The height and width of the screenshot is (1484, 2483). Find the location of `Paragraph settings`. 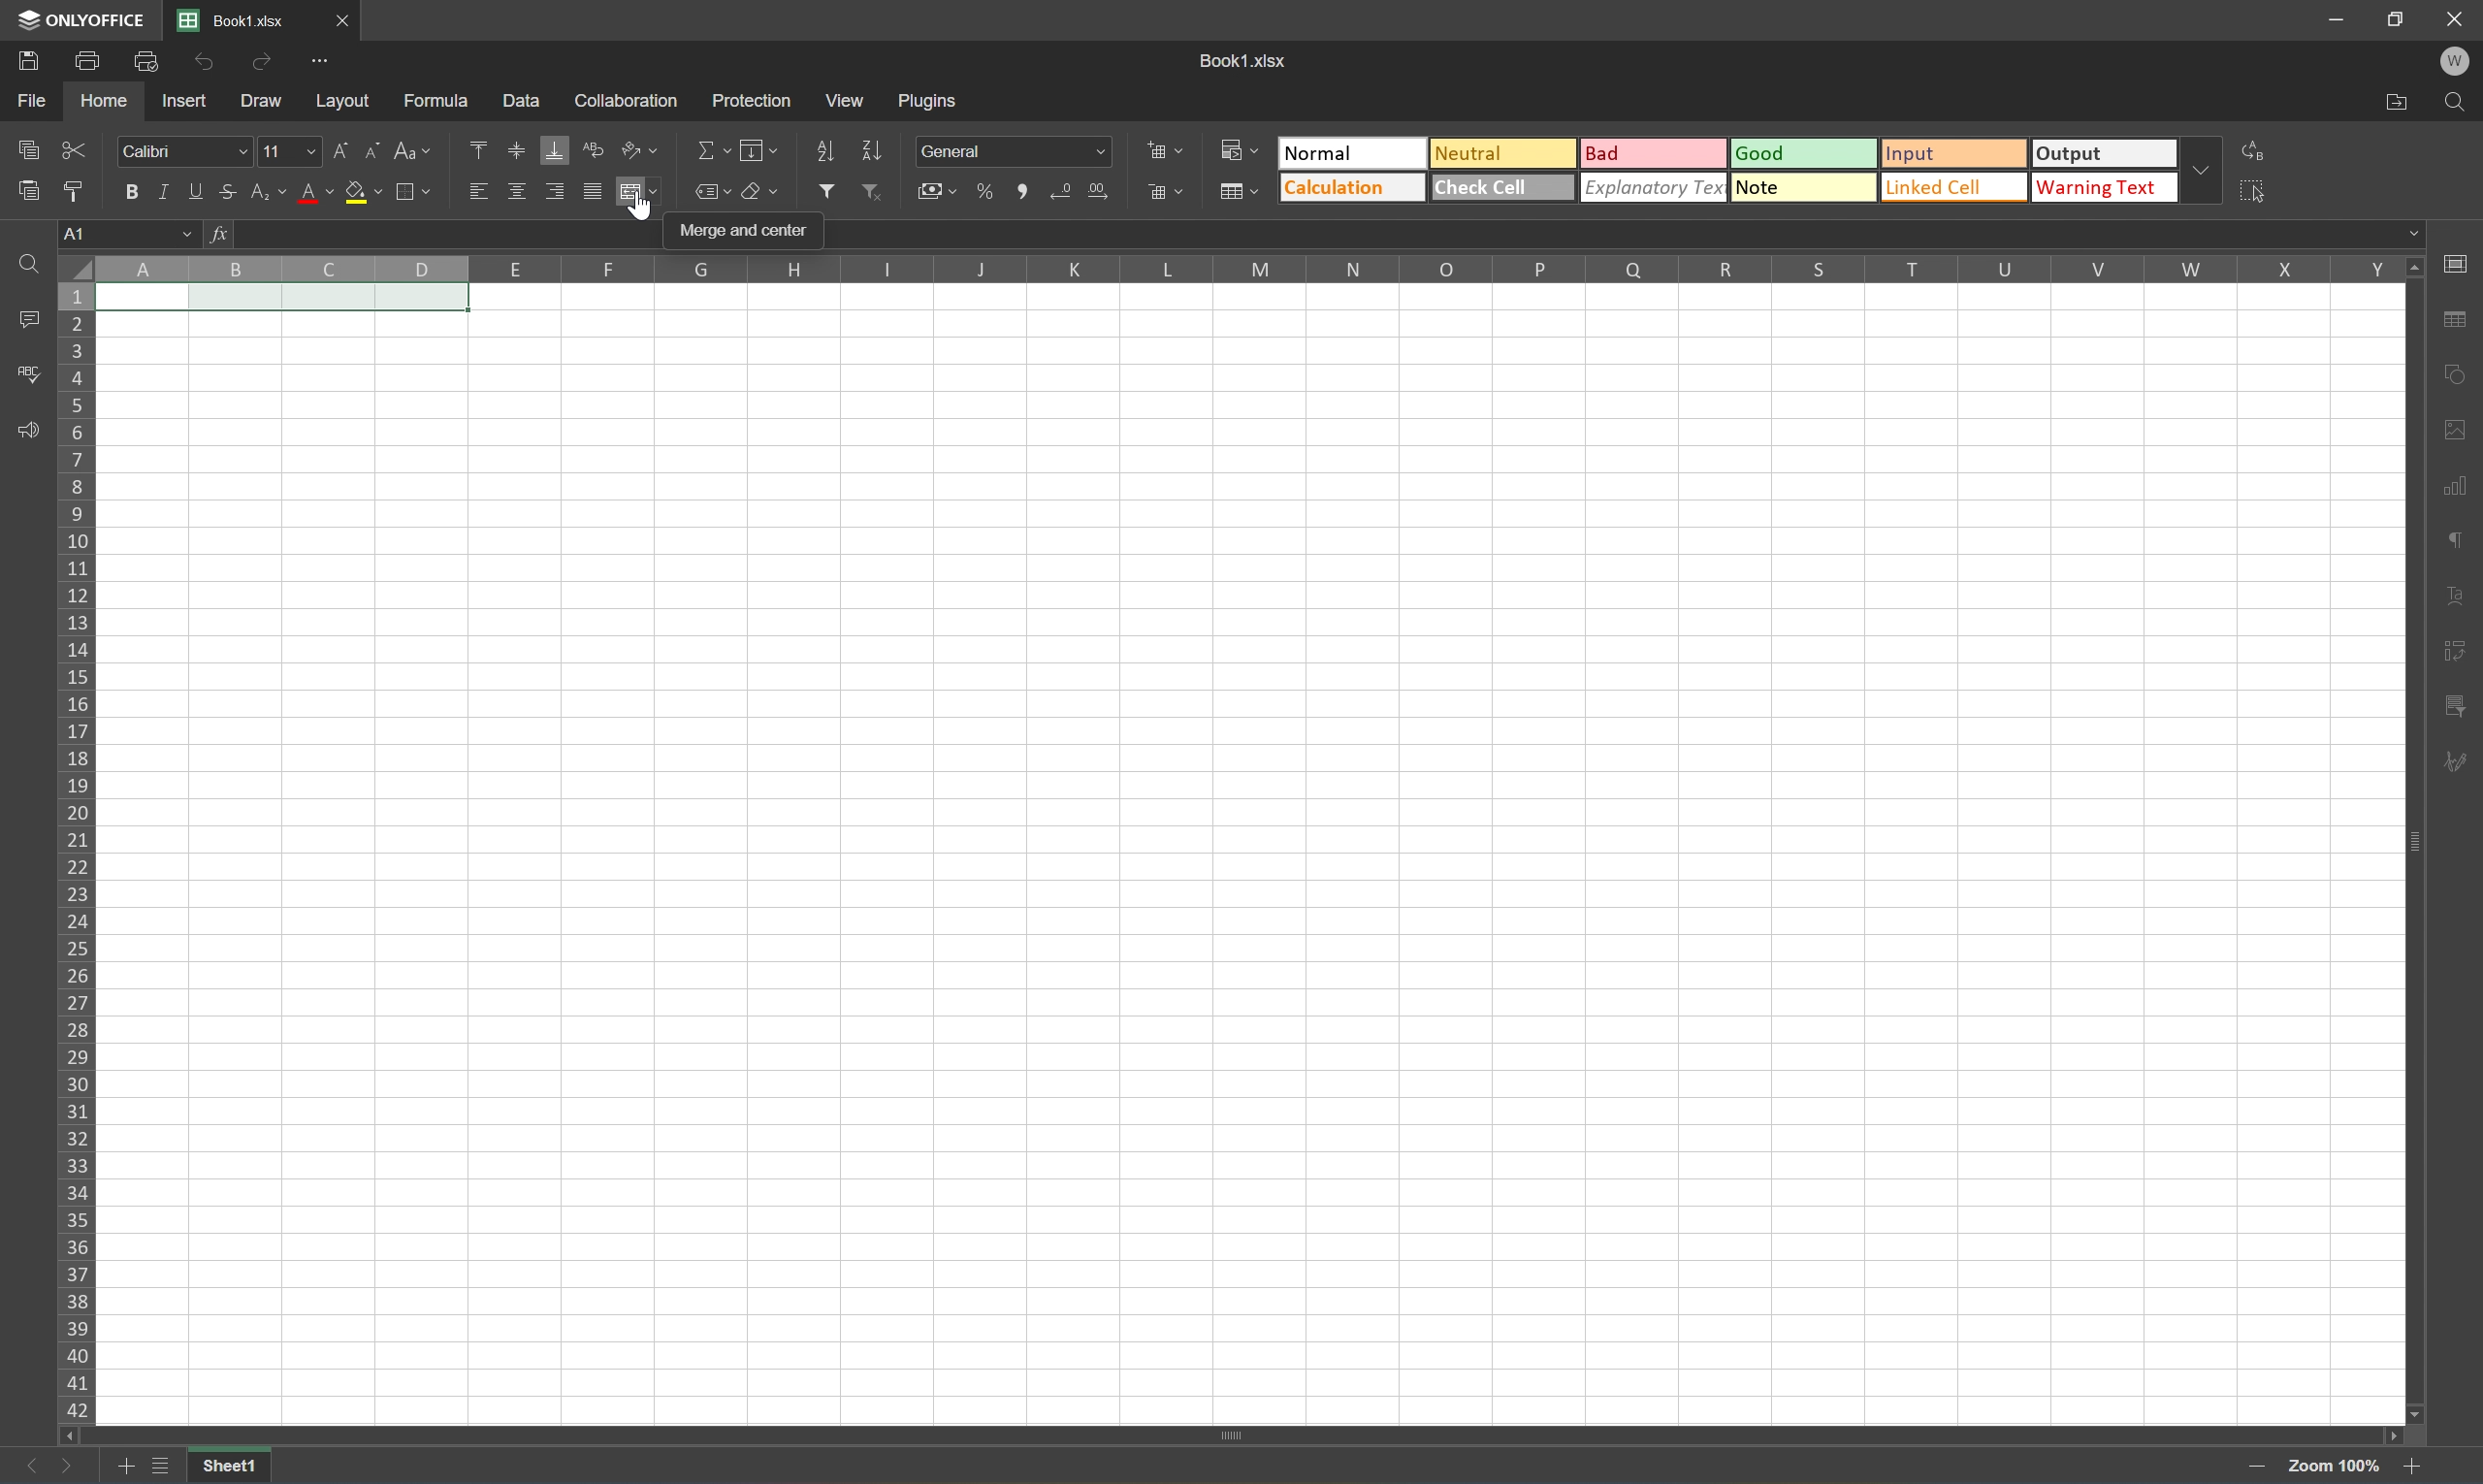

Paragraph settings is located at coordinates (2452, 540).